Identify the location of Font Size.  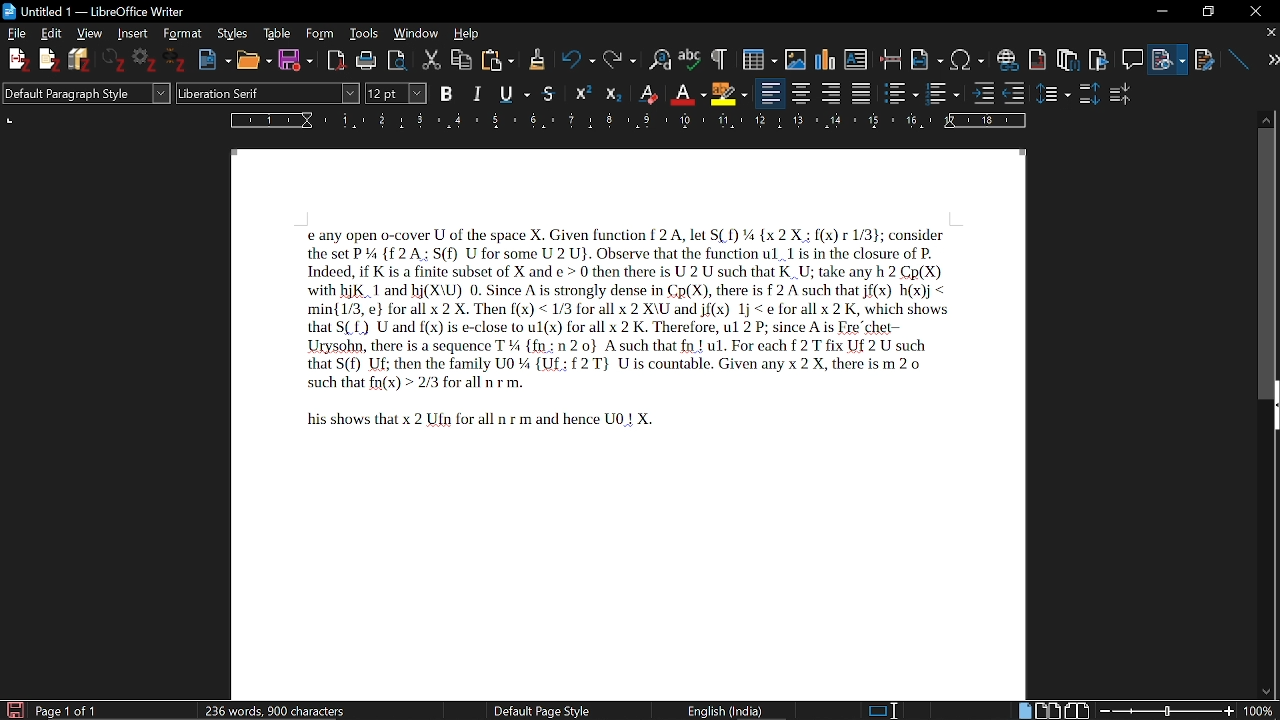
(383, 94).